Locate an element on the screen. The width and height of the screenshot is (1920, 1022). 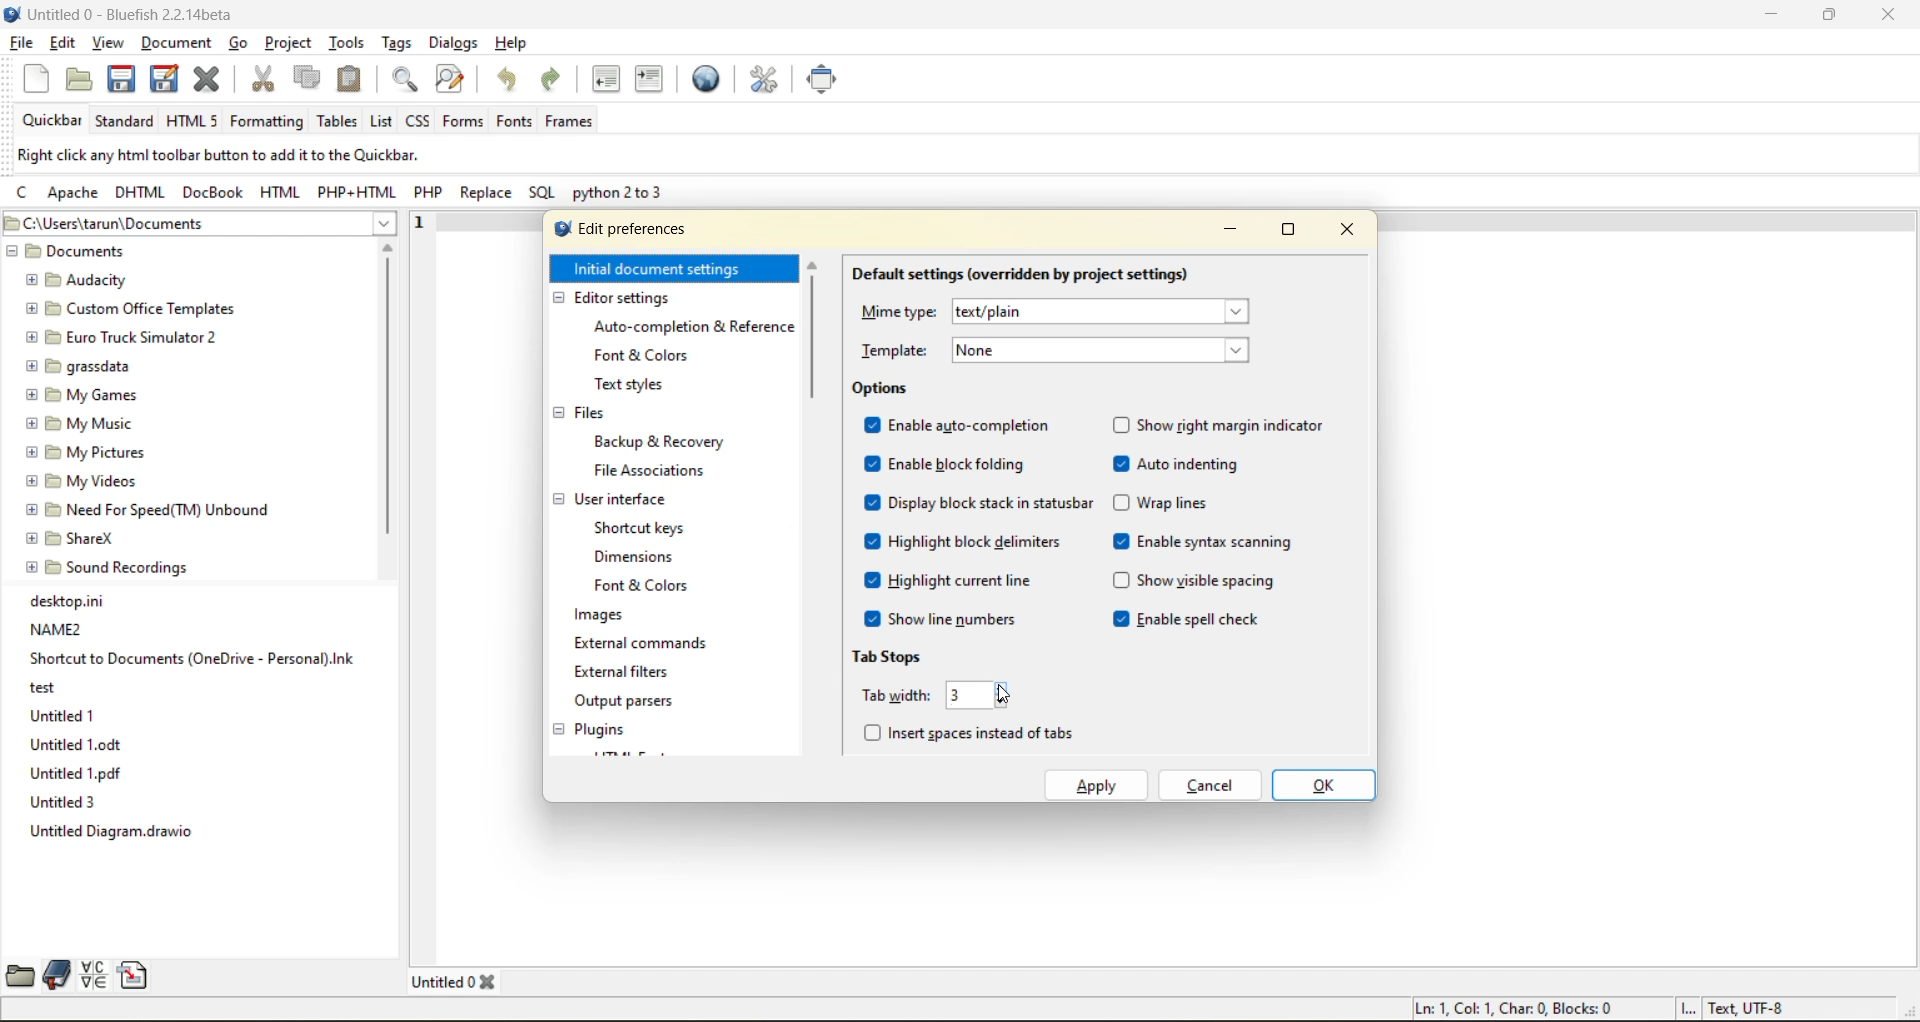
forms is located at coordinates (461, 121).